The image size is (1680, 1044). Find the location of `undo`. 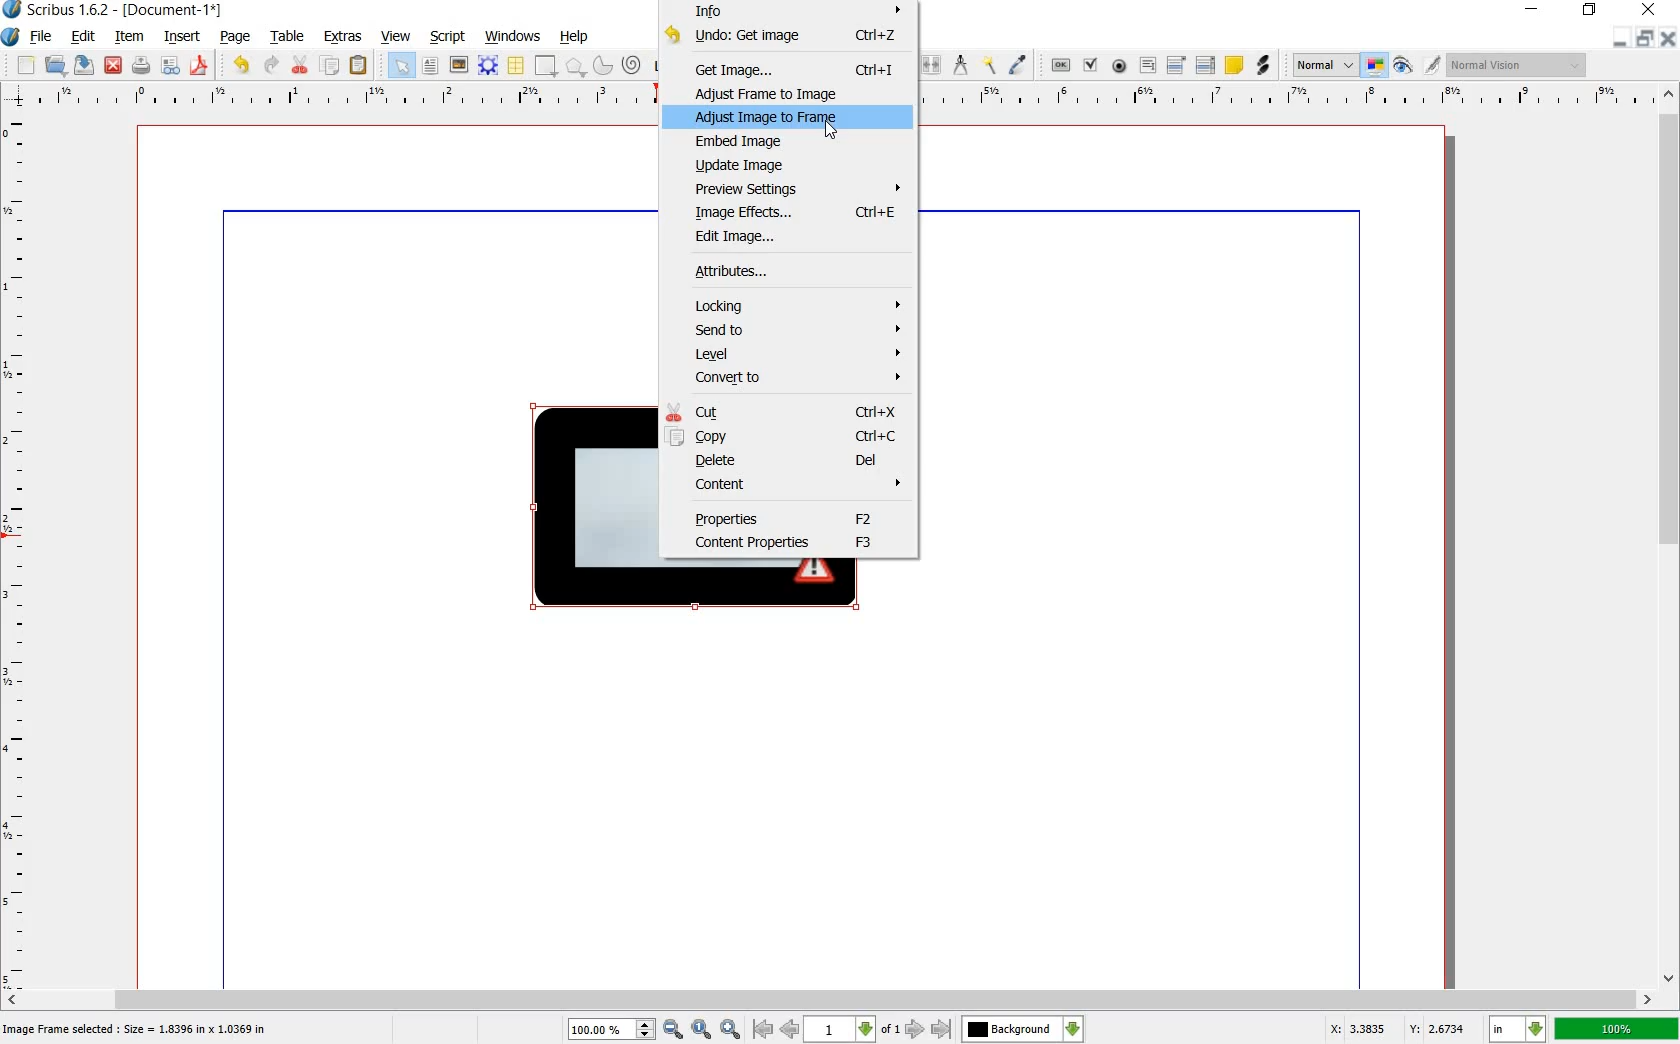

undo is located at coordinates (788, 36).